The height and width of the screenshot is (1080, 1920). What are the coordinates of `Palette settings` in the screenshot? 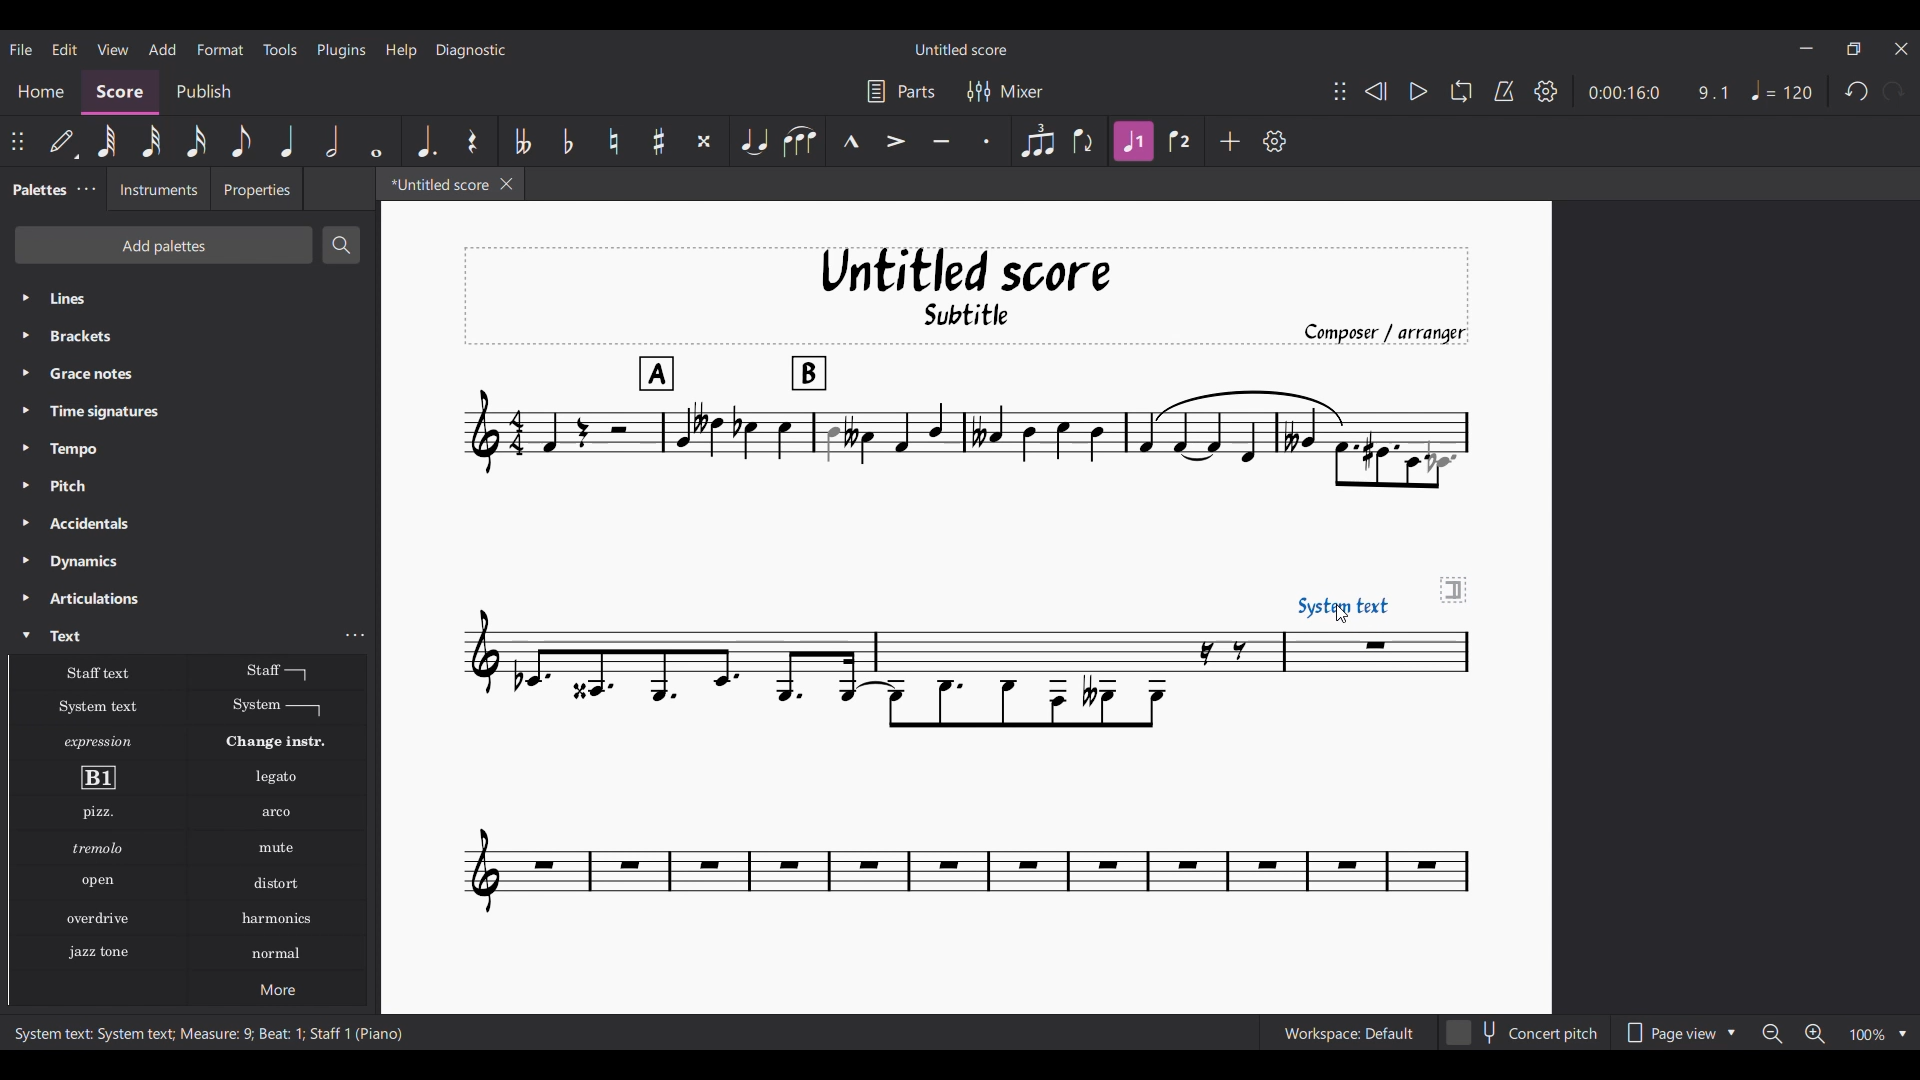 It's located at (87, 188).